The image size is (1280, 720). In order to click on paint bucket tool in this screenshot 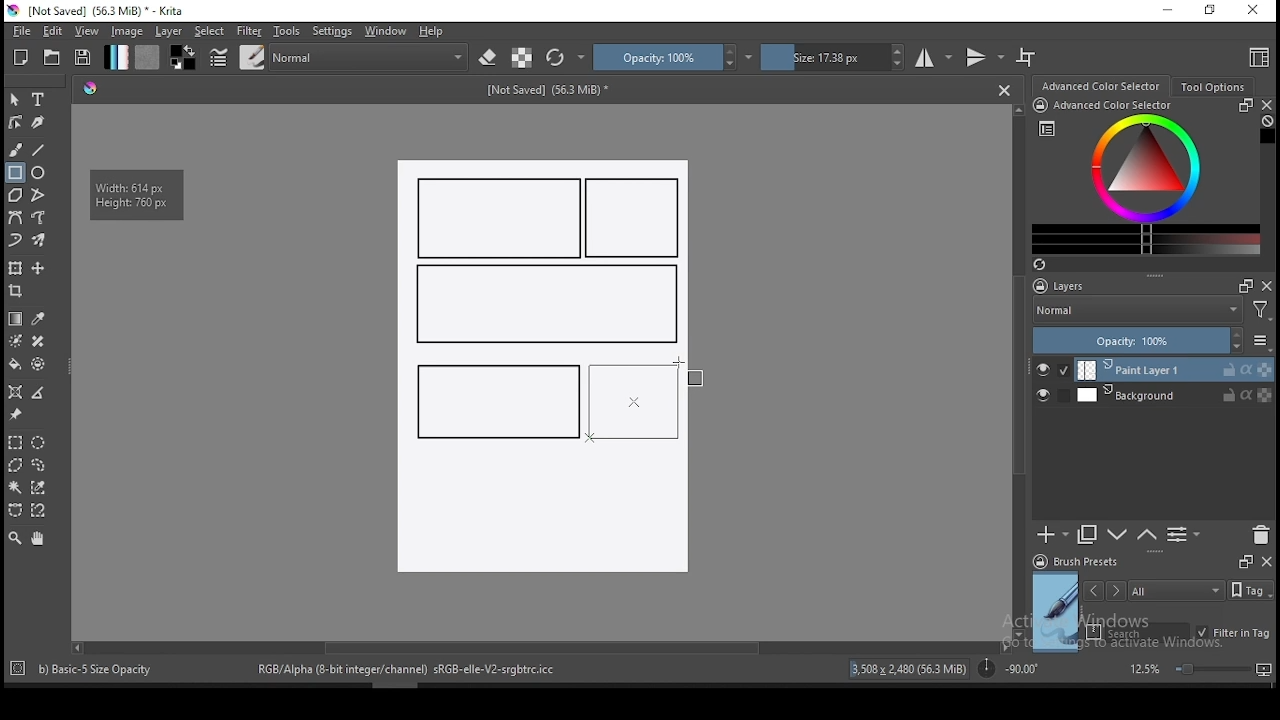, I will do `click(15, 364)`.